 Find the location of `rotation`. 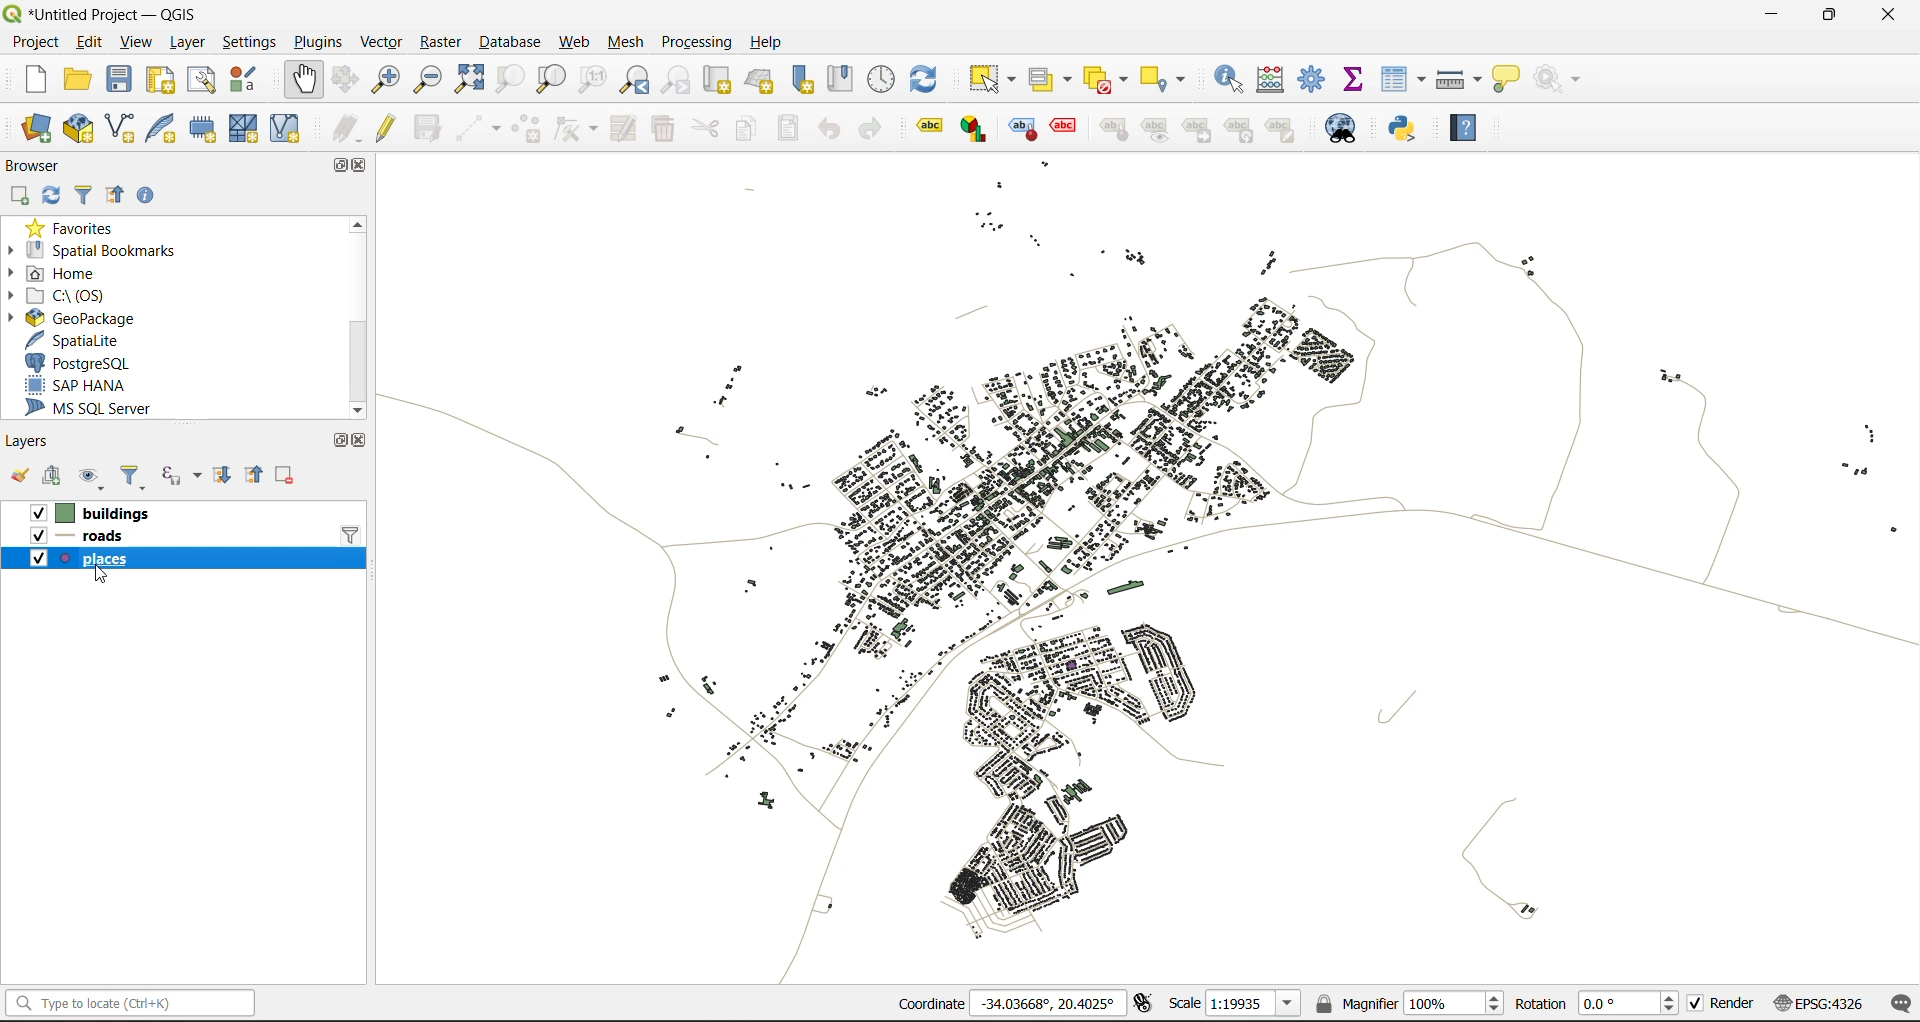

rotation is located at coordinates (1597, 1005).